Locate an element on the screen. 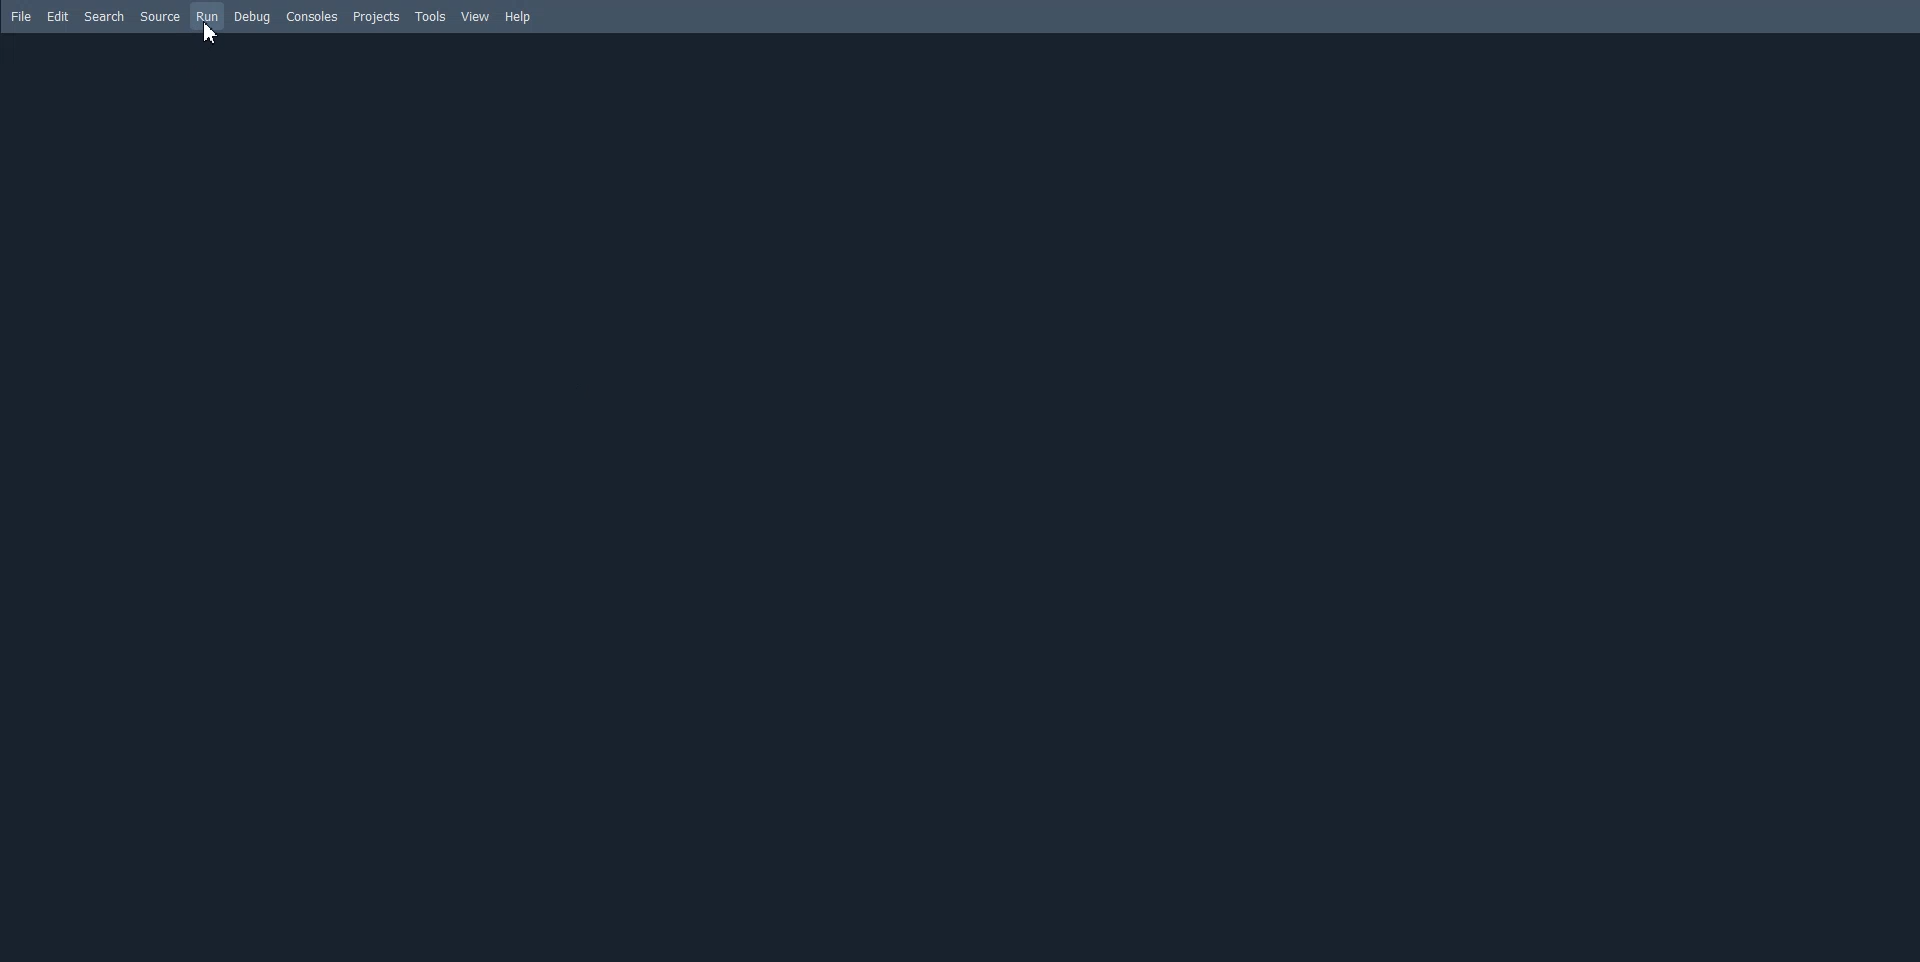  Default Start Pane is located at coordinates (954, 497).